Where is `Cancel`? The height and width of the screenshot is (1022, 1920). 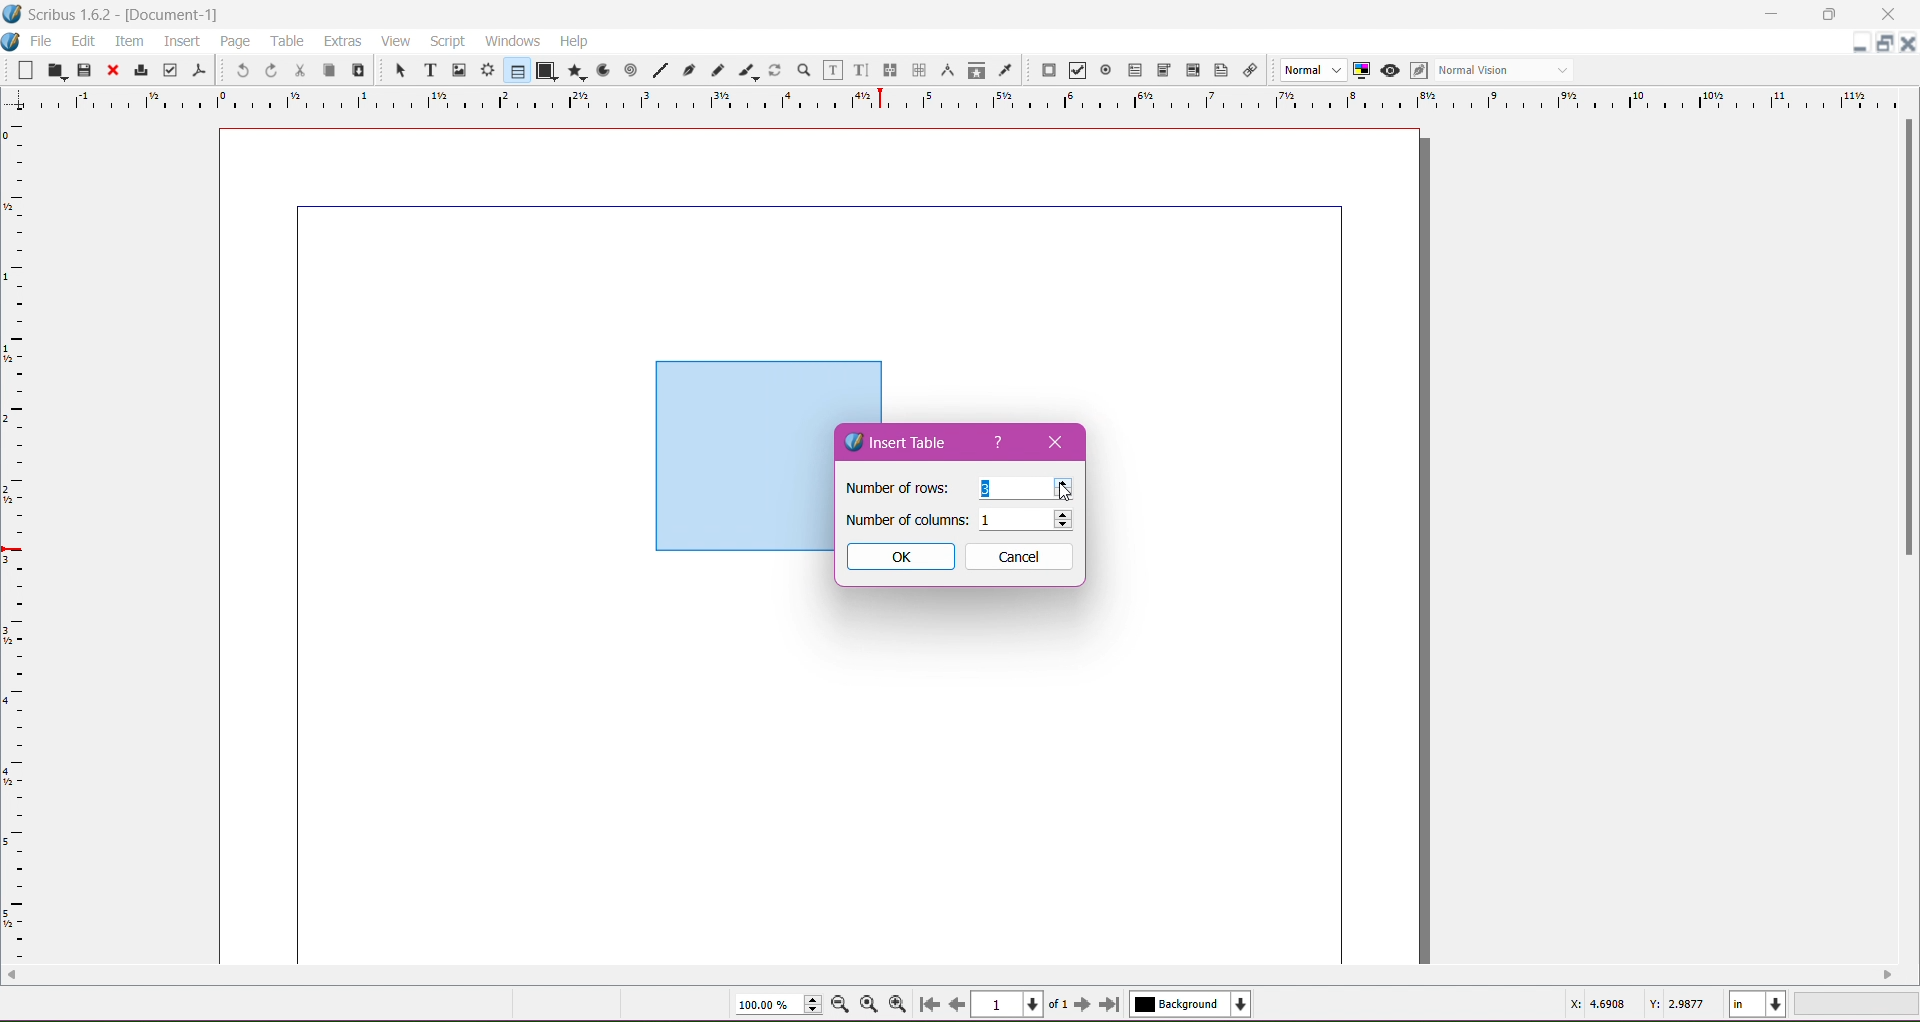
Cancel is located at coordinates (1019, 557).